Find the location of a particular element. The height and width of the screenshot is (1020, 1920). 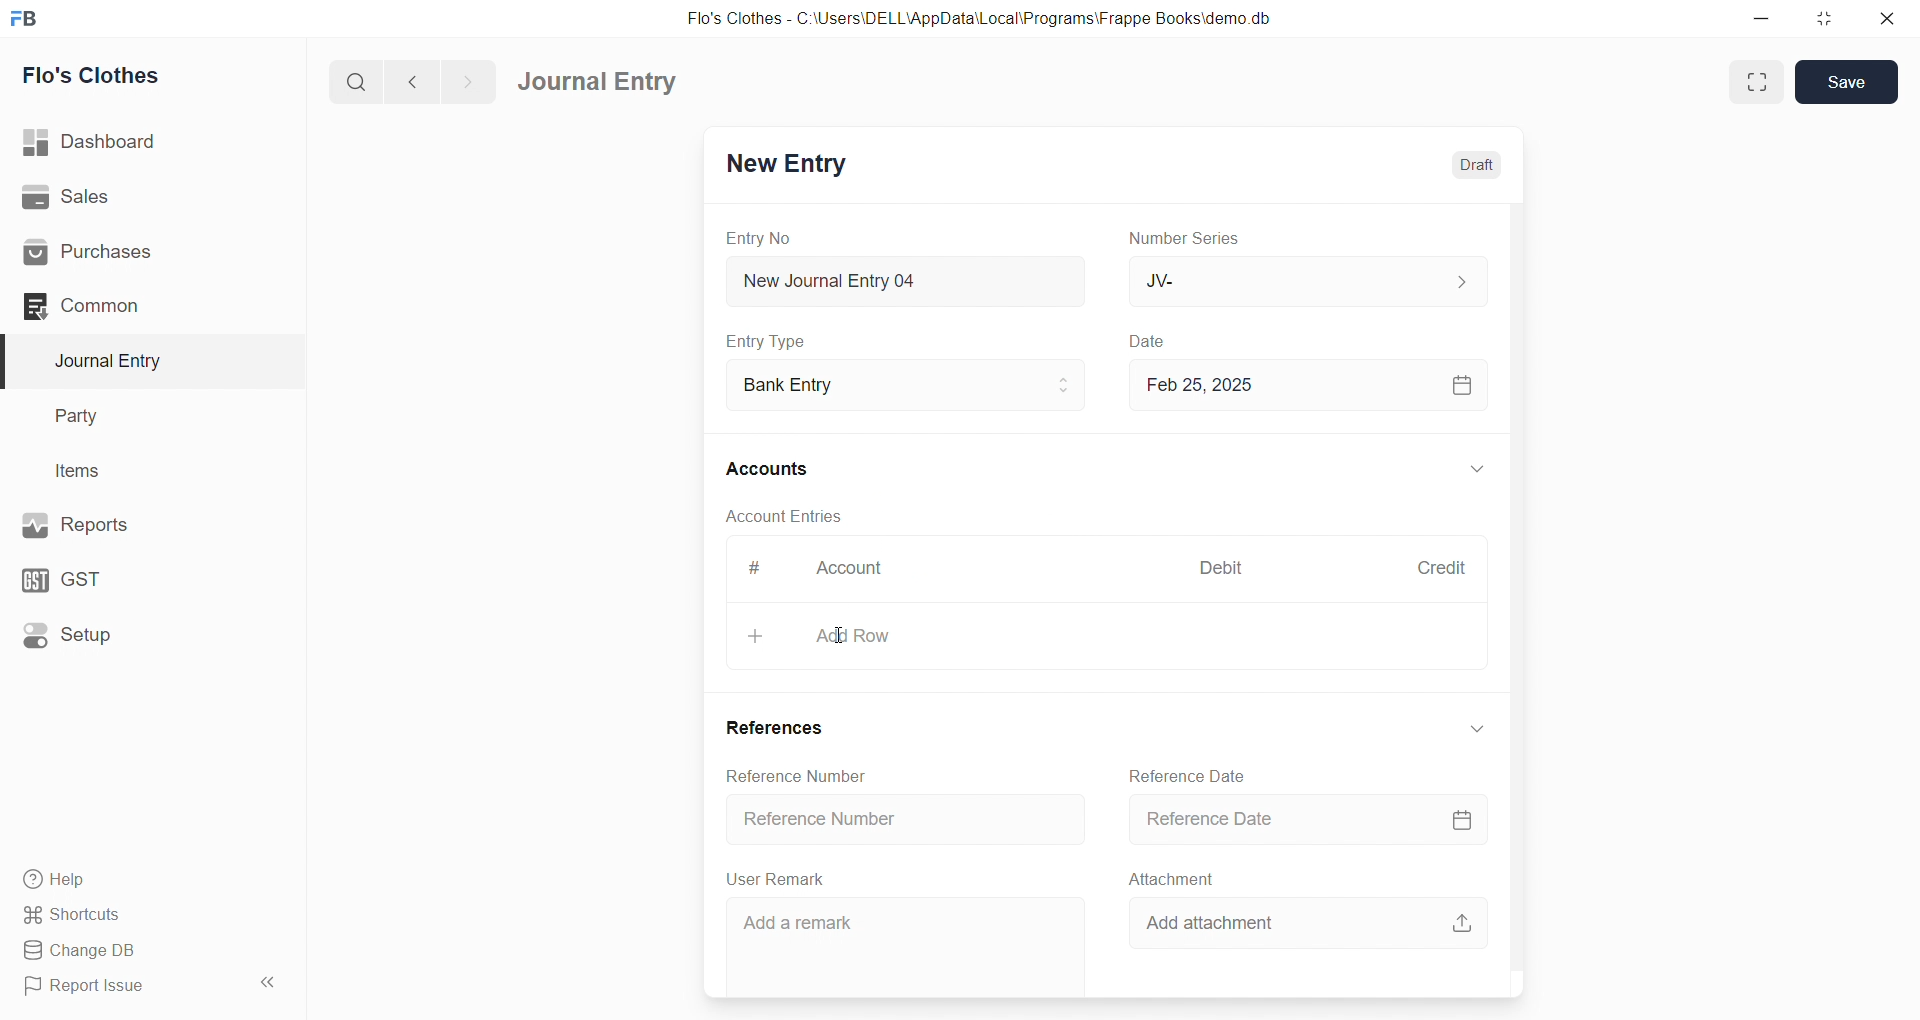

Dashboard is located at coordinates (147, 142).